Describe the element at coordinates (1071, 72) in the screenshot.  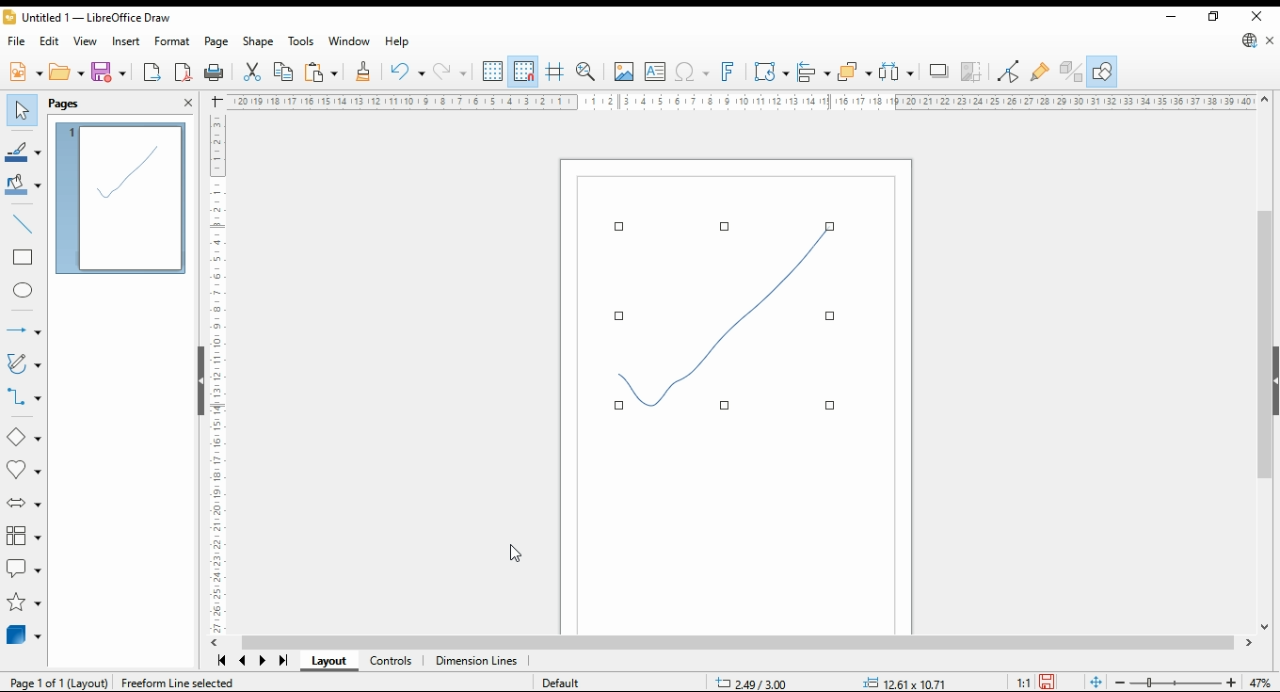
I see `toggle extrusions` at that location.